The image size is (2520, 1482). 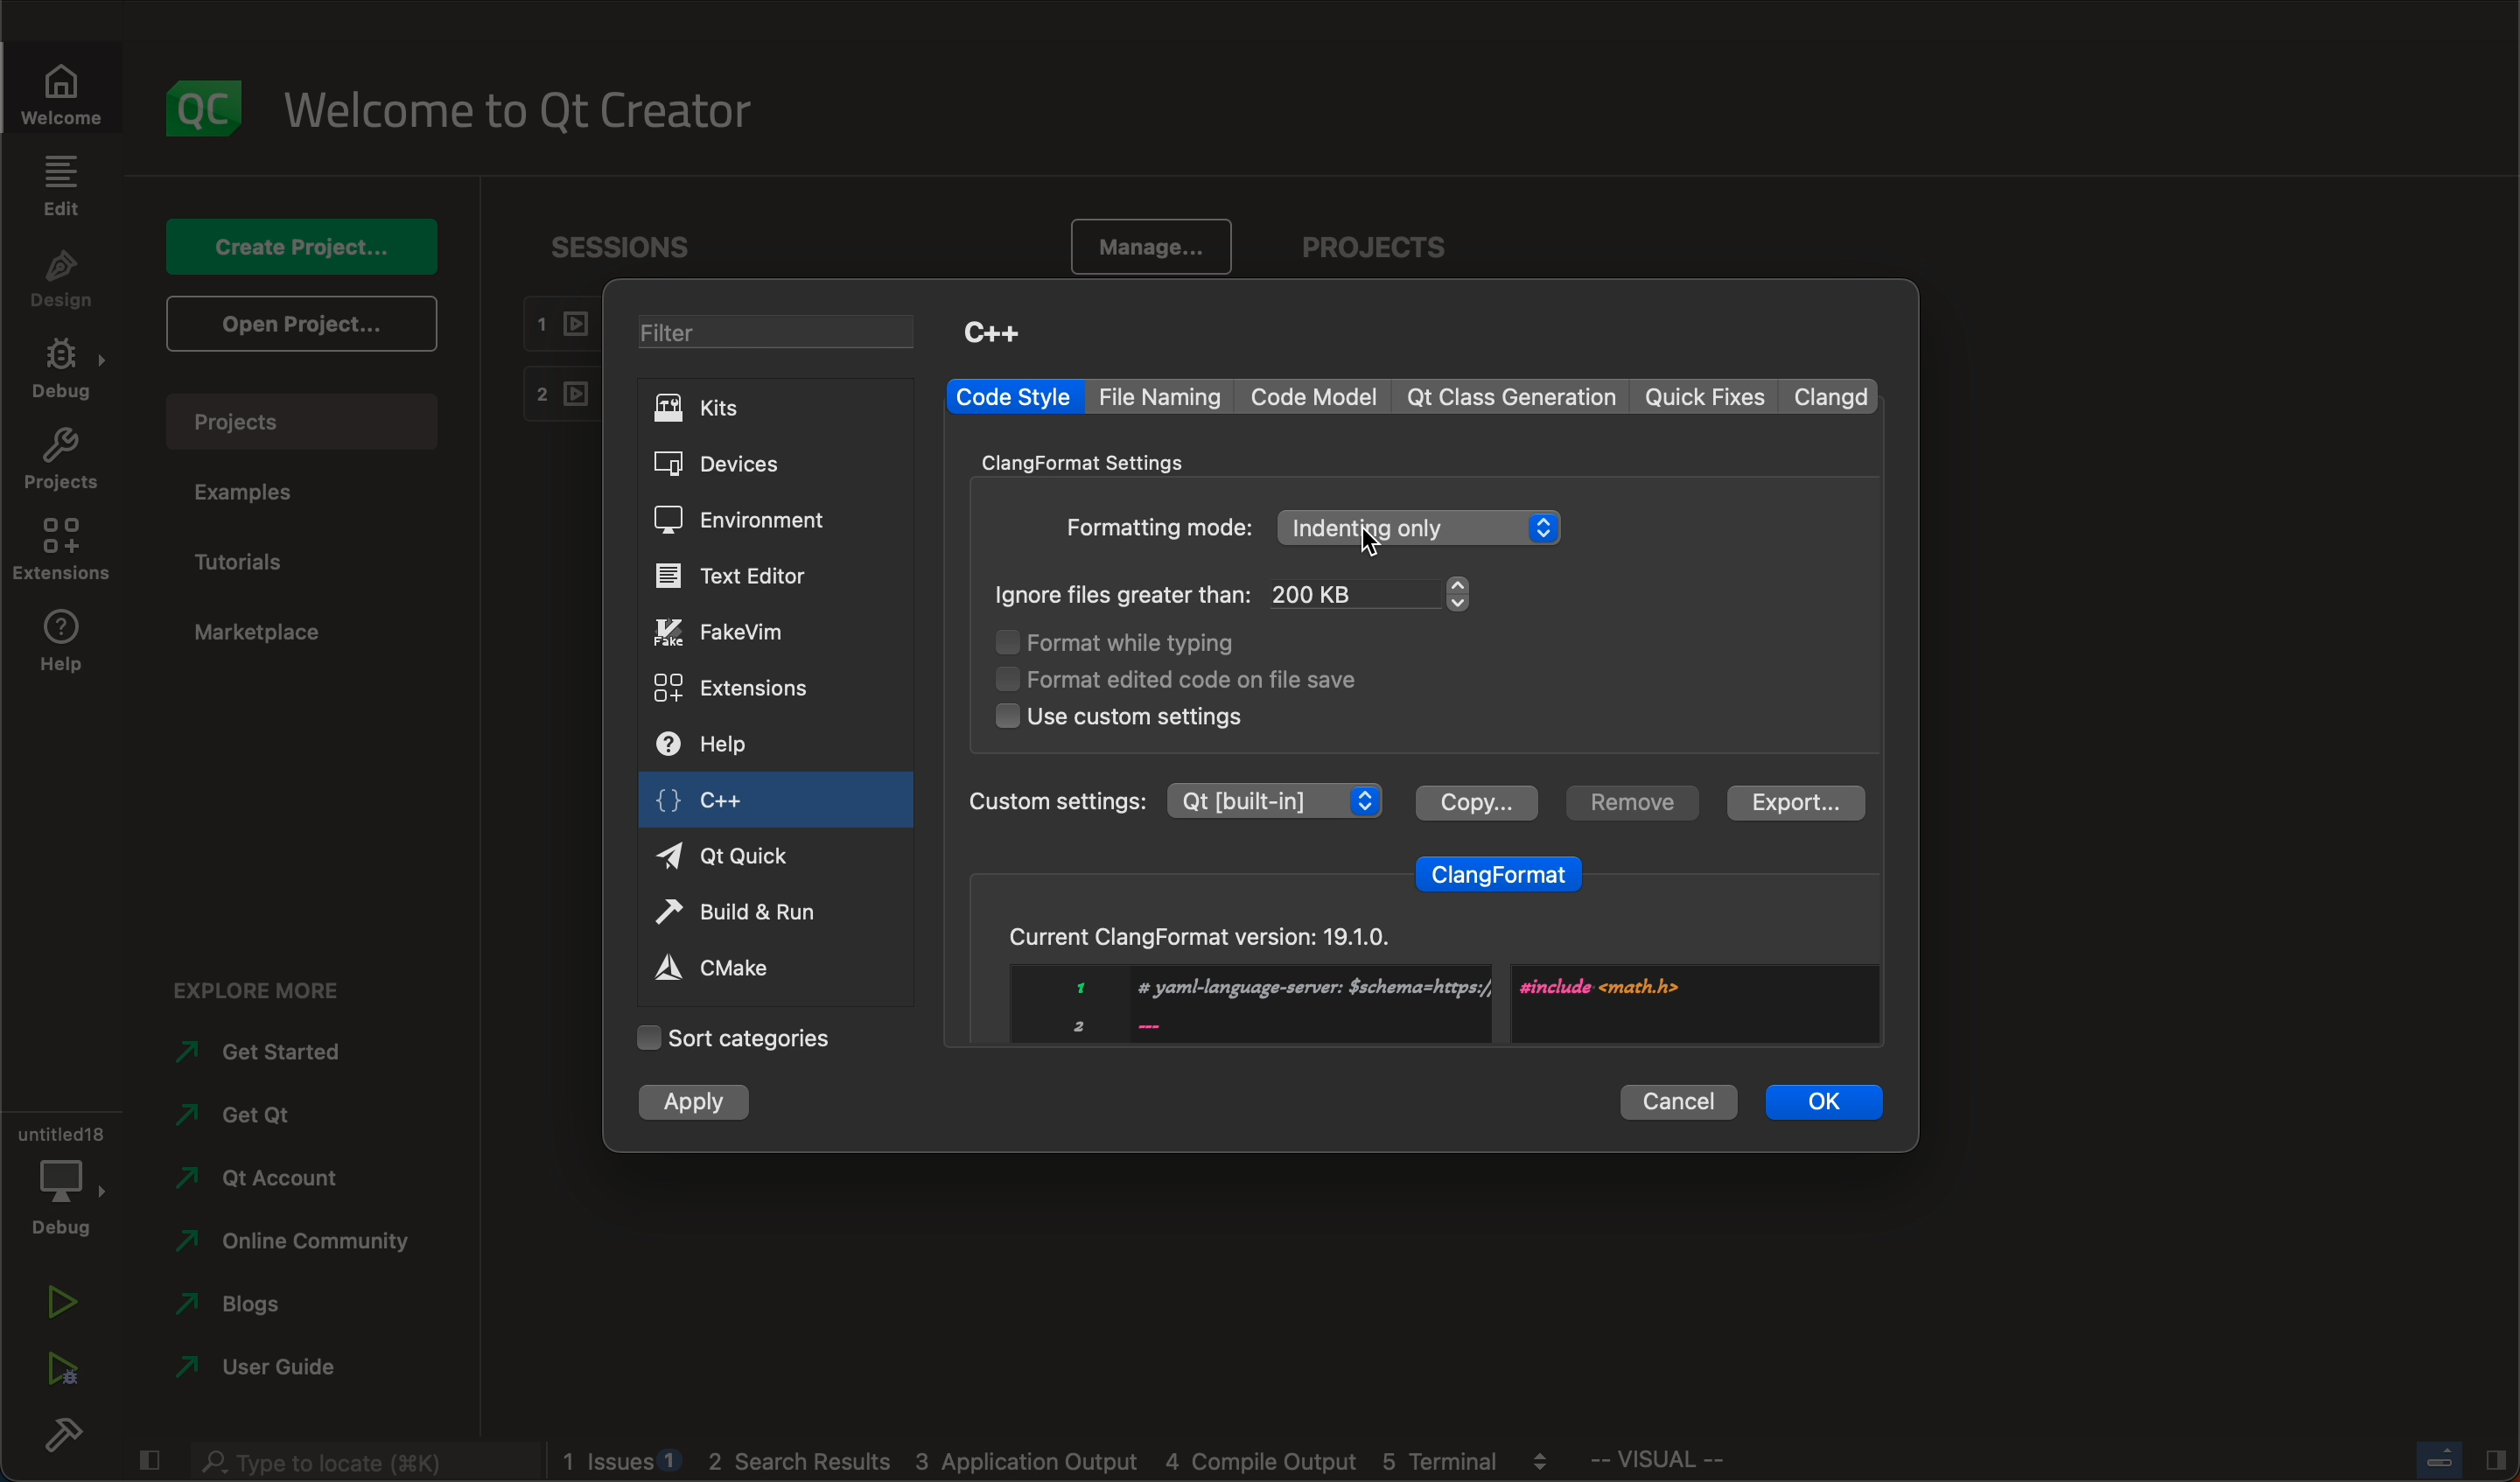 I want to click on FORMATING Mode, so click(x=1314, y=529).